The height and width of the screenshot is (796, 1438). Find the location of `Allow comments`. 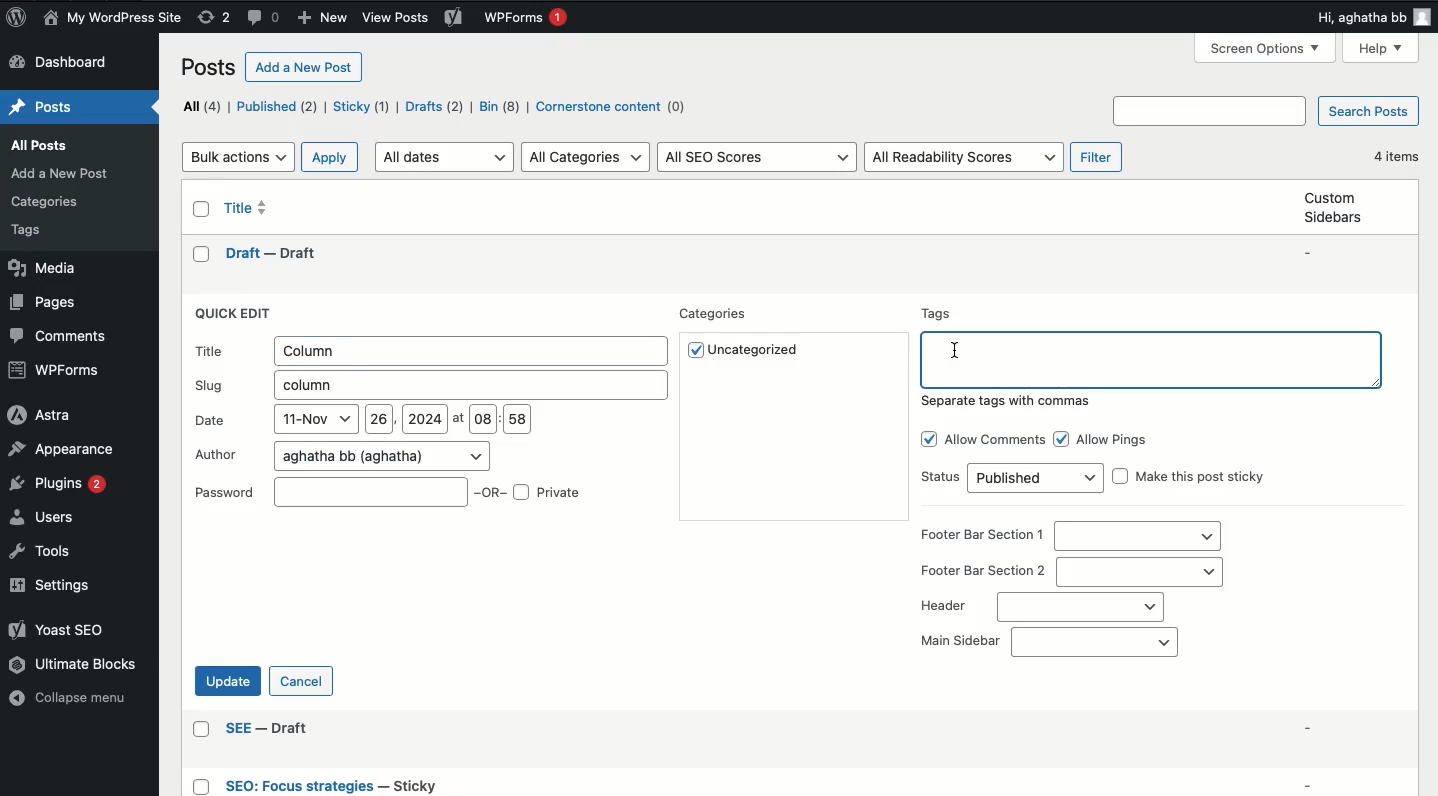

Allow comments is located at coordinates (985, 441).